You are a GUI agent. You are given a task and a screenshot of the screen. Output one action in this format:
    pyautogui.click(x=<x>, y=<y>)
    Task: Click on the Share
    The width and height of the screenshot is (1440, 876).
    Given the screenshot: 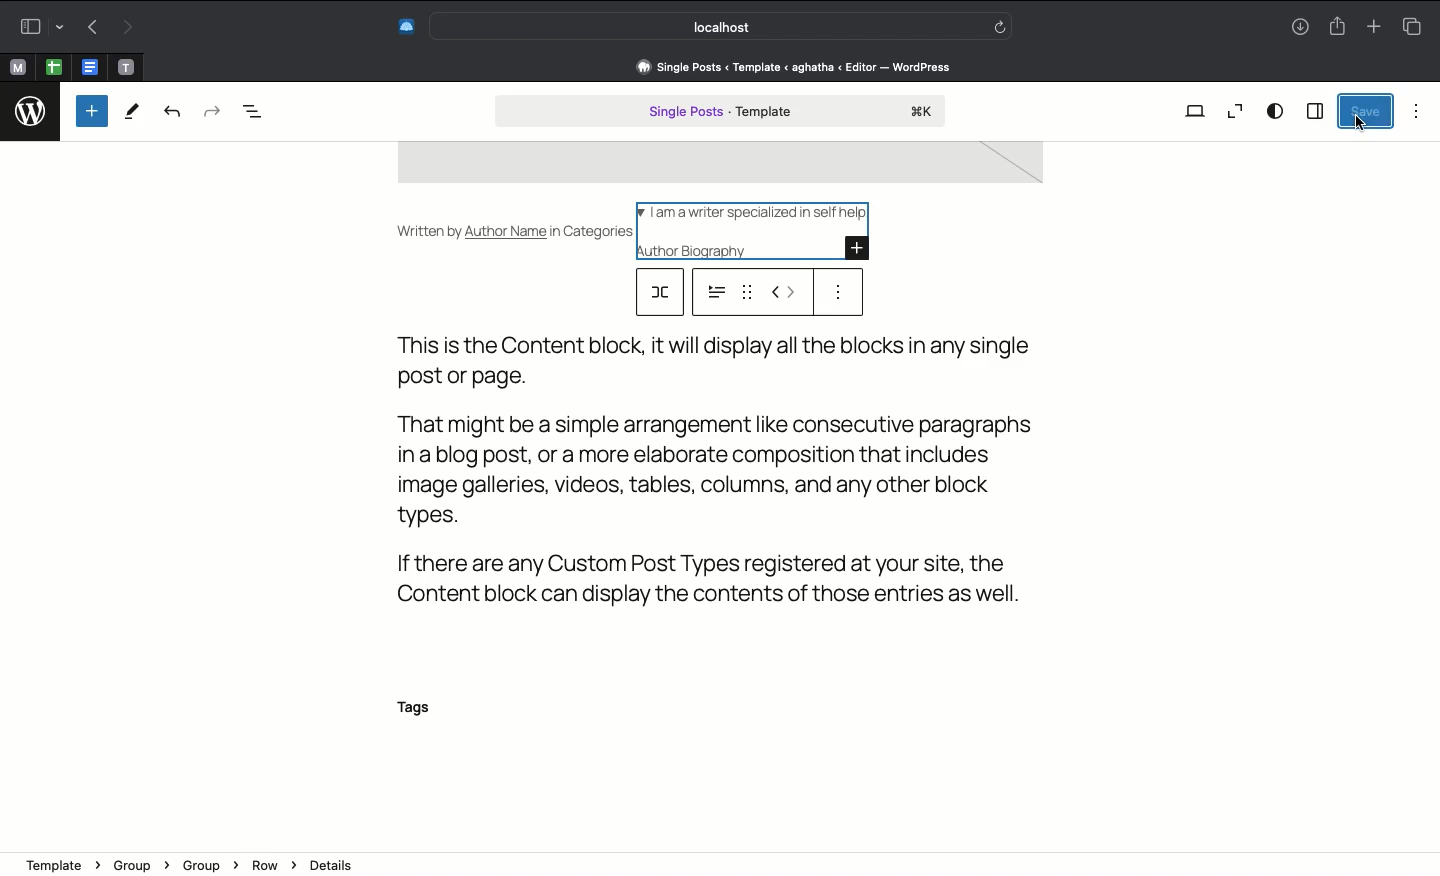 What is the action you would take?
    pyautogui.click(x=1337, y=27)
    